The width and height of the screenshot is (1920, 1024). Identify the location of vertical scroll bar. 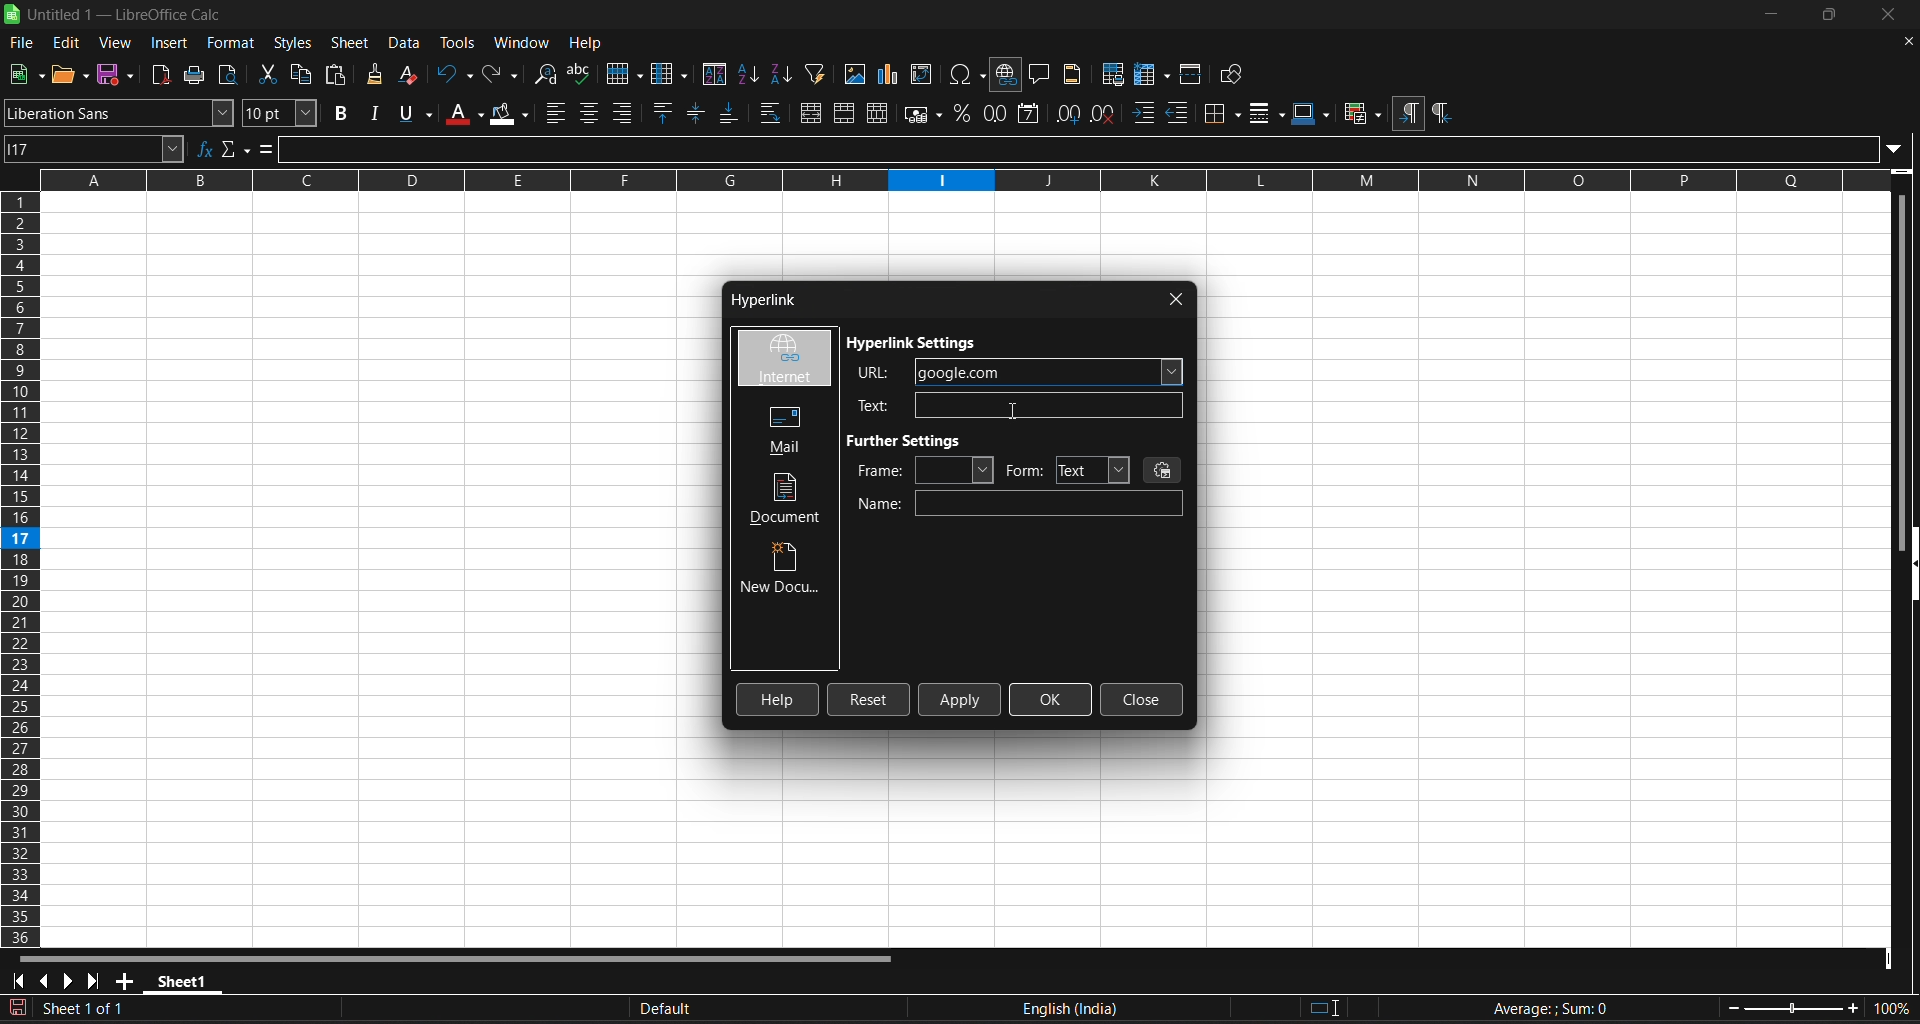
(1908, 353).